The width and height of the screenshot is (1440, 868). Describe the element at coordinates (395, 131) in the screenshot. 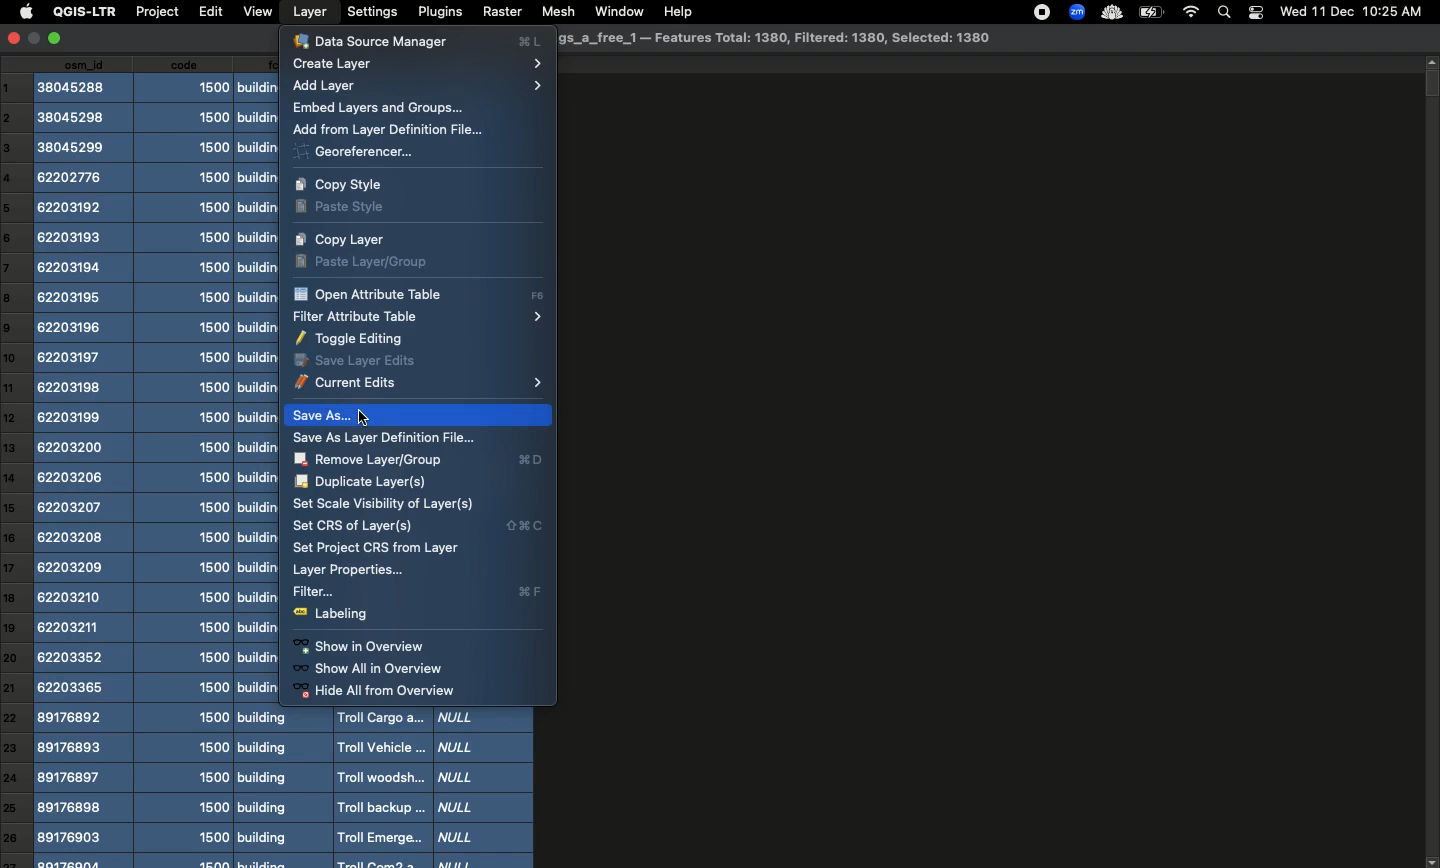

I see `Add from layer definition file` at that location.